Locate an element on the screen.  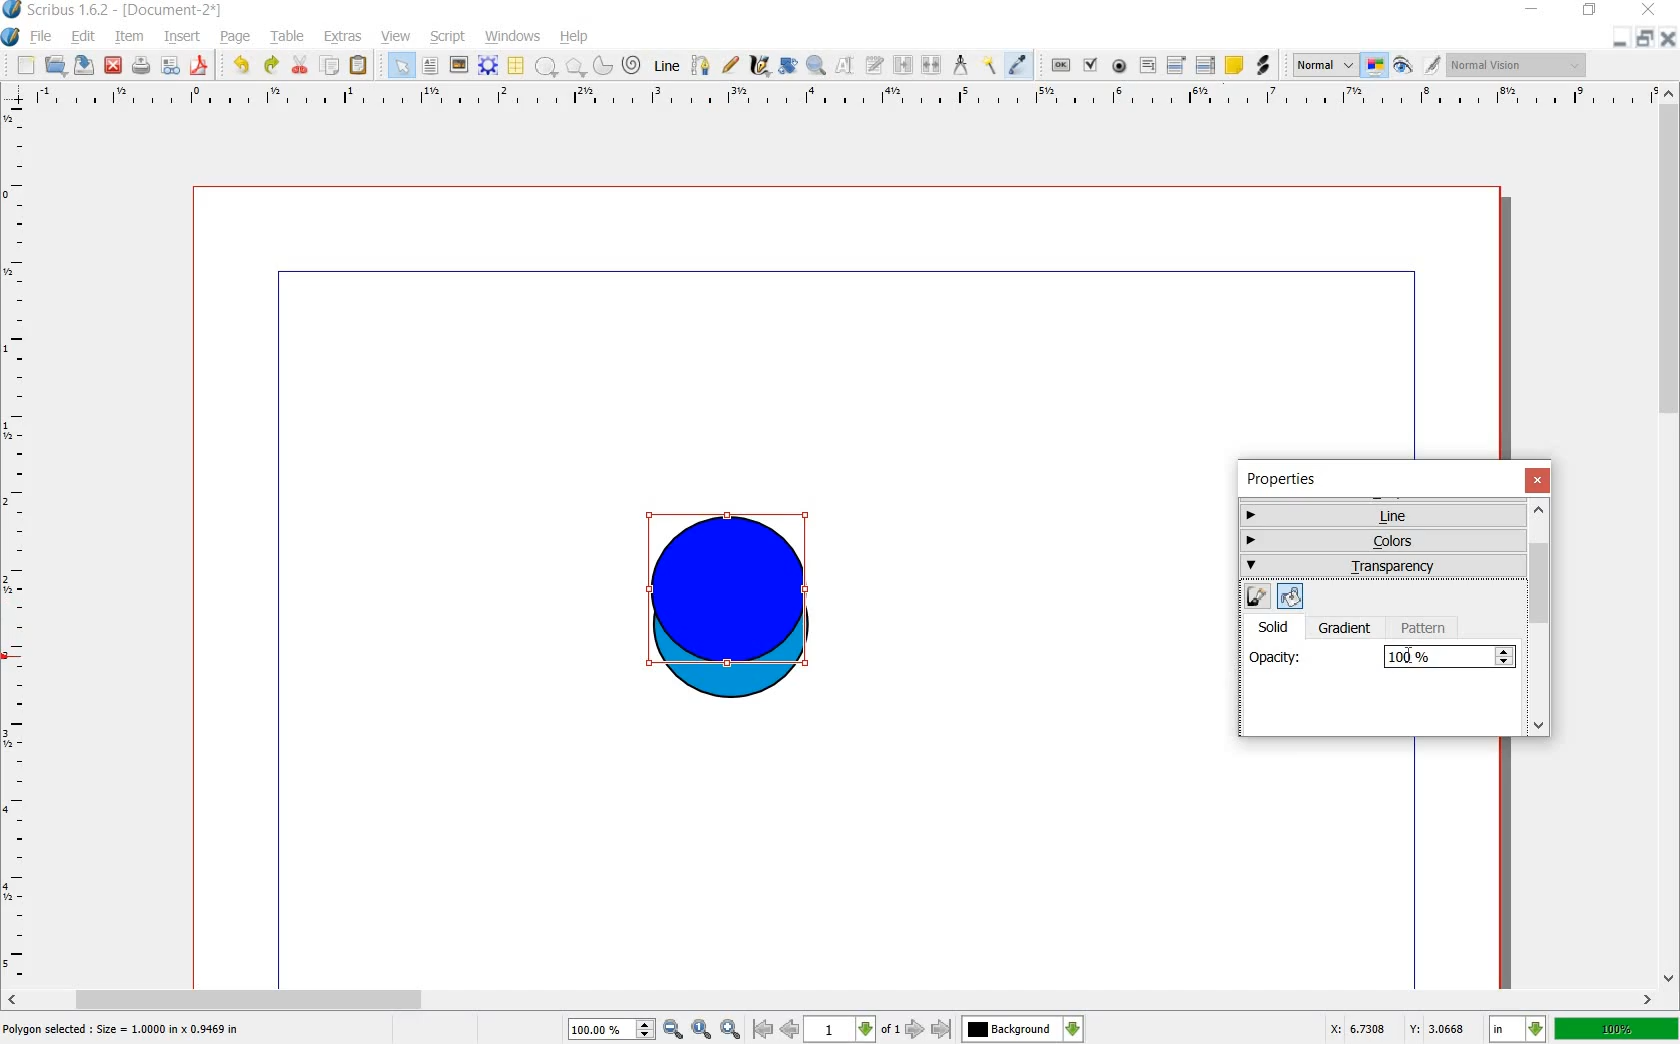
edit fill color properties is located at coordinates (1288, 595).